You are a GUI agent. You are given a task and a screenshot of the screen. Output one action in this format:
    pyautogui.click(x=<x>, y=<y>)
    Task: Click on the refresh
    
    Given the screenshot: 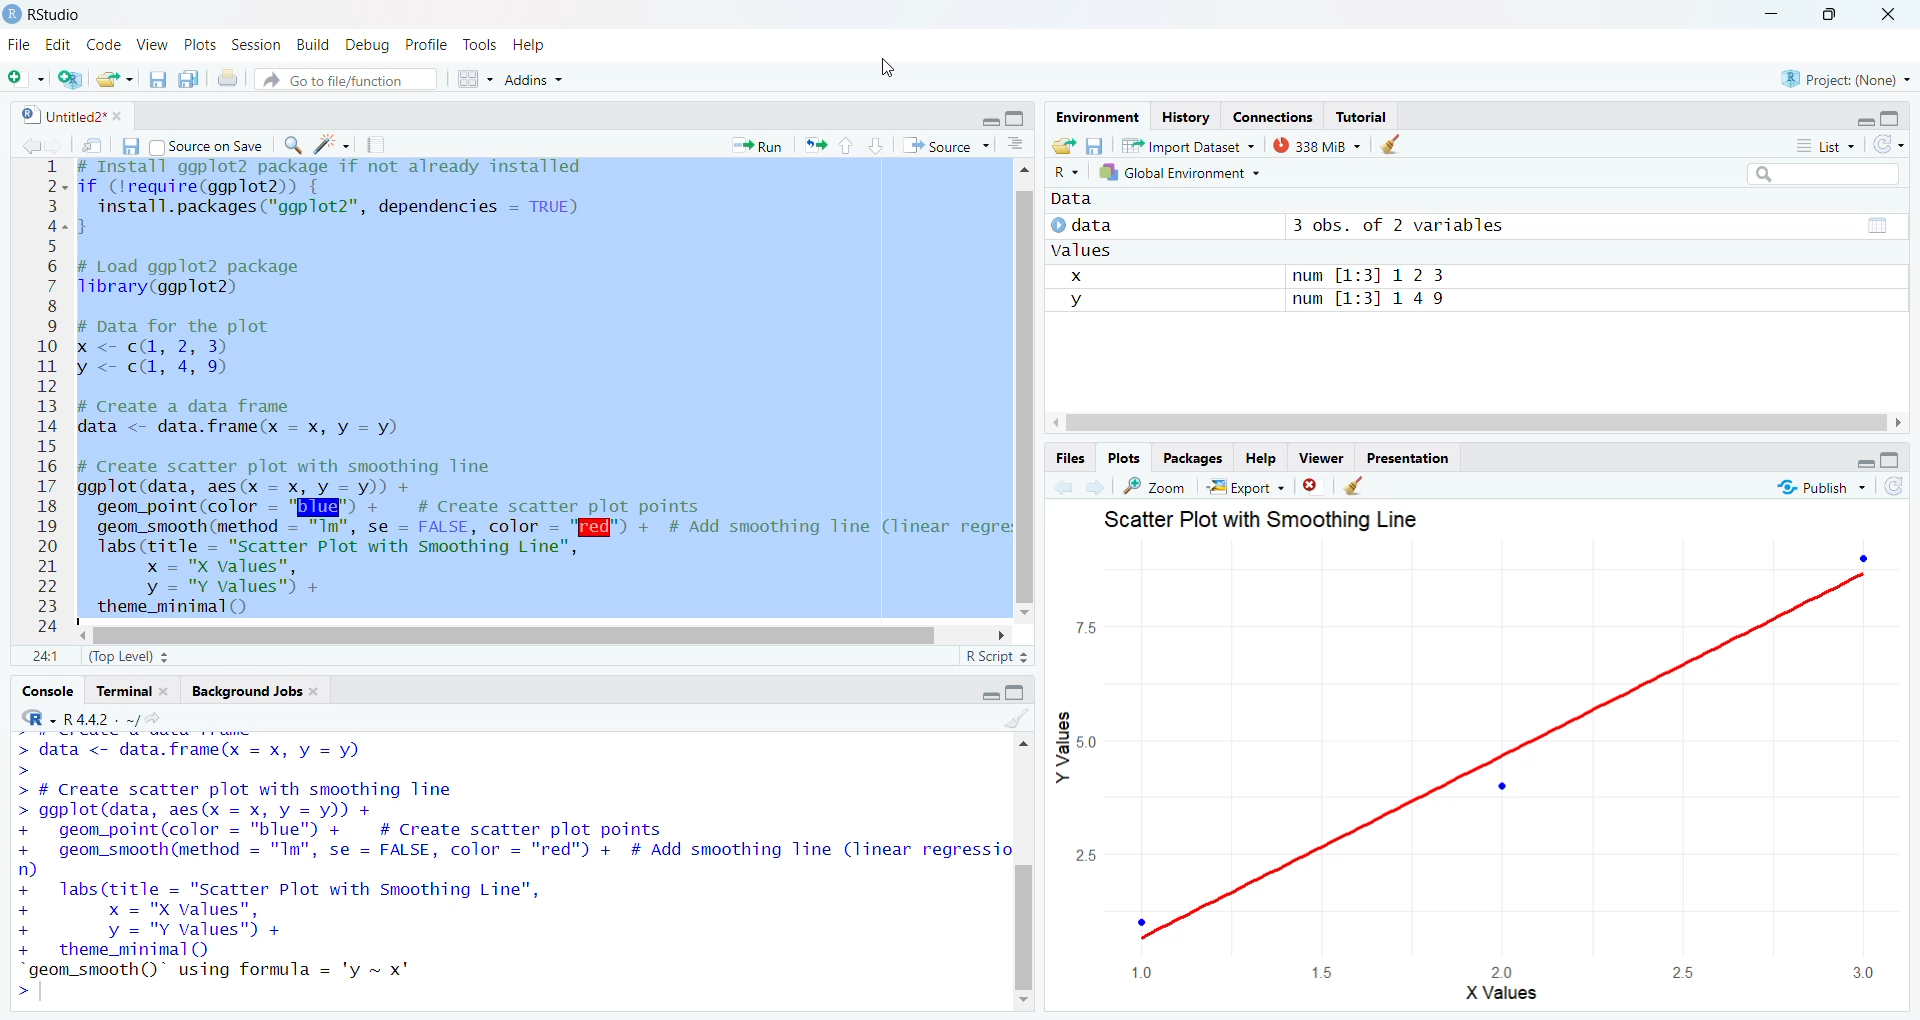 What is the action you would take?
    pyautogui.click(x=1892, y=144)
    